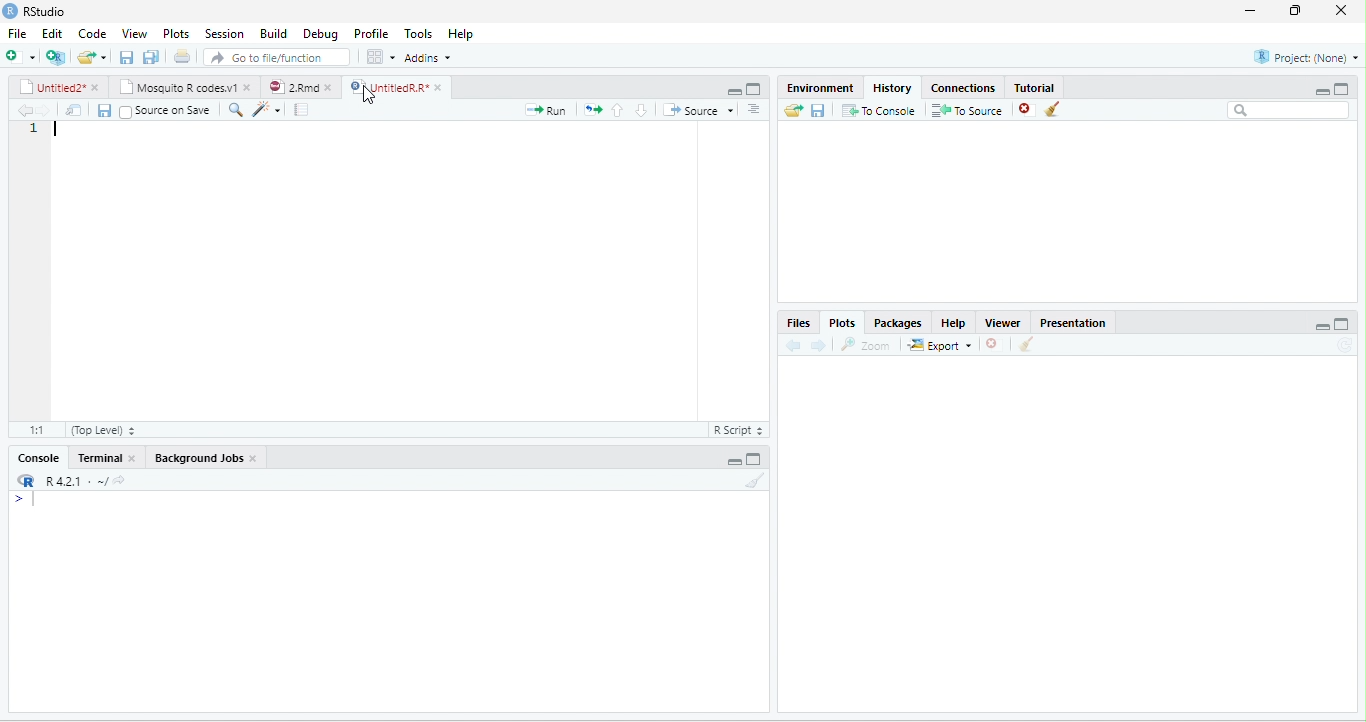  Describe the element at coordinates (735, 432) in the screenshot. I see `R SCRIPT` at that location.